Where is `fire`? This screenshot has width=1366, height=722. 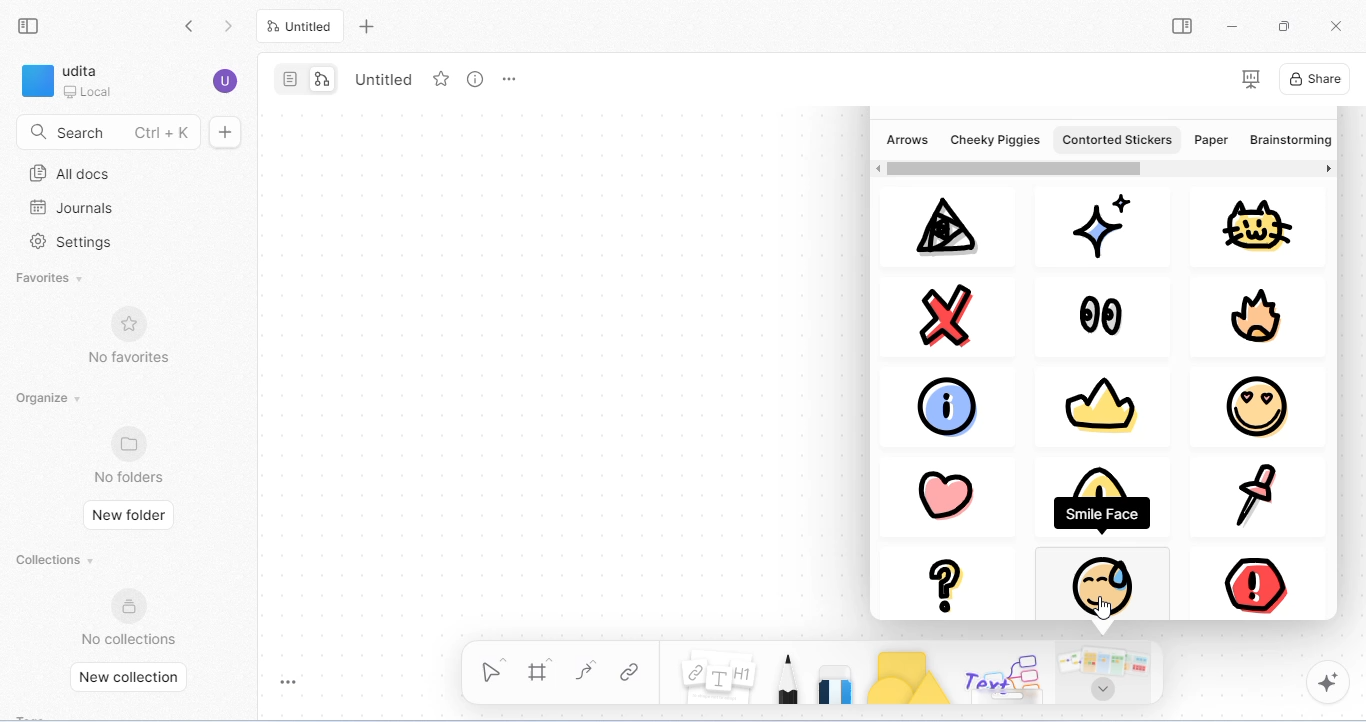
fire is located at coordinates (1261, 318).